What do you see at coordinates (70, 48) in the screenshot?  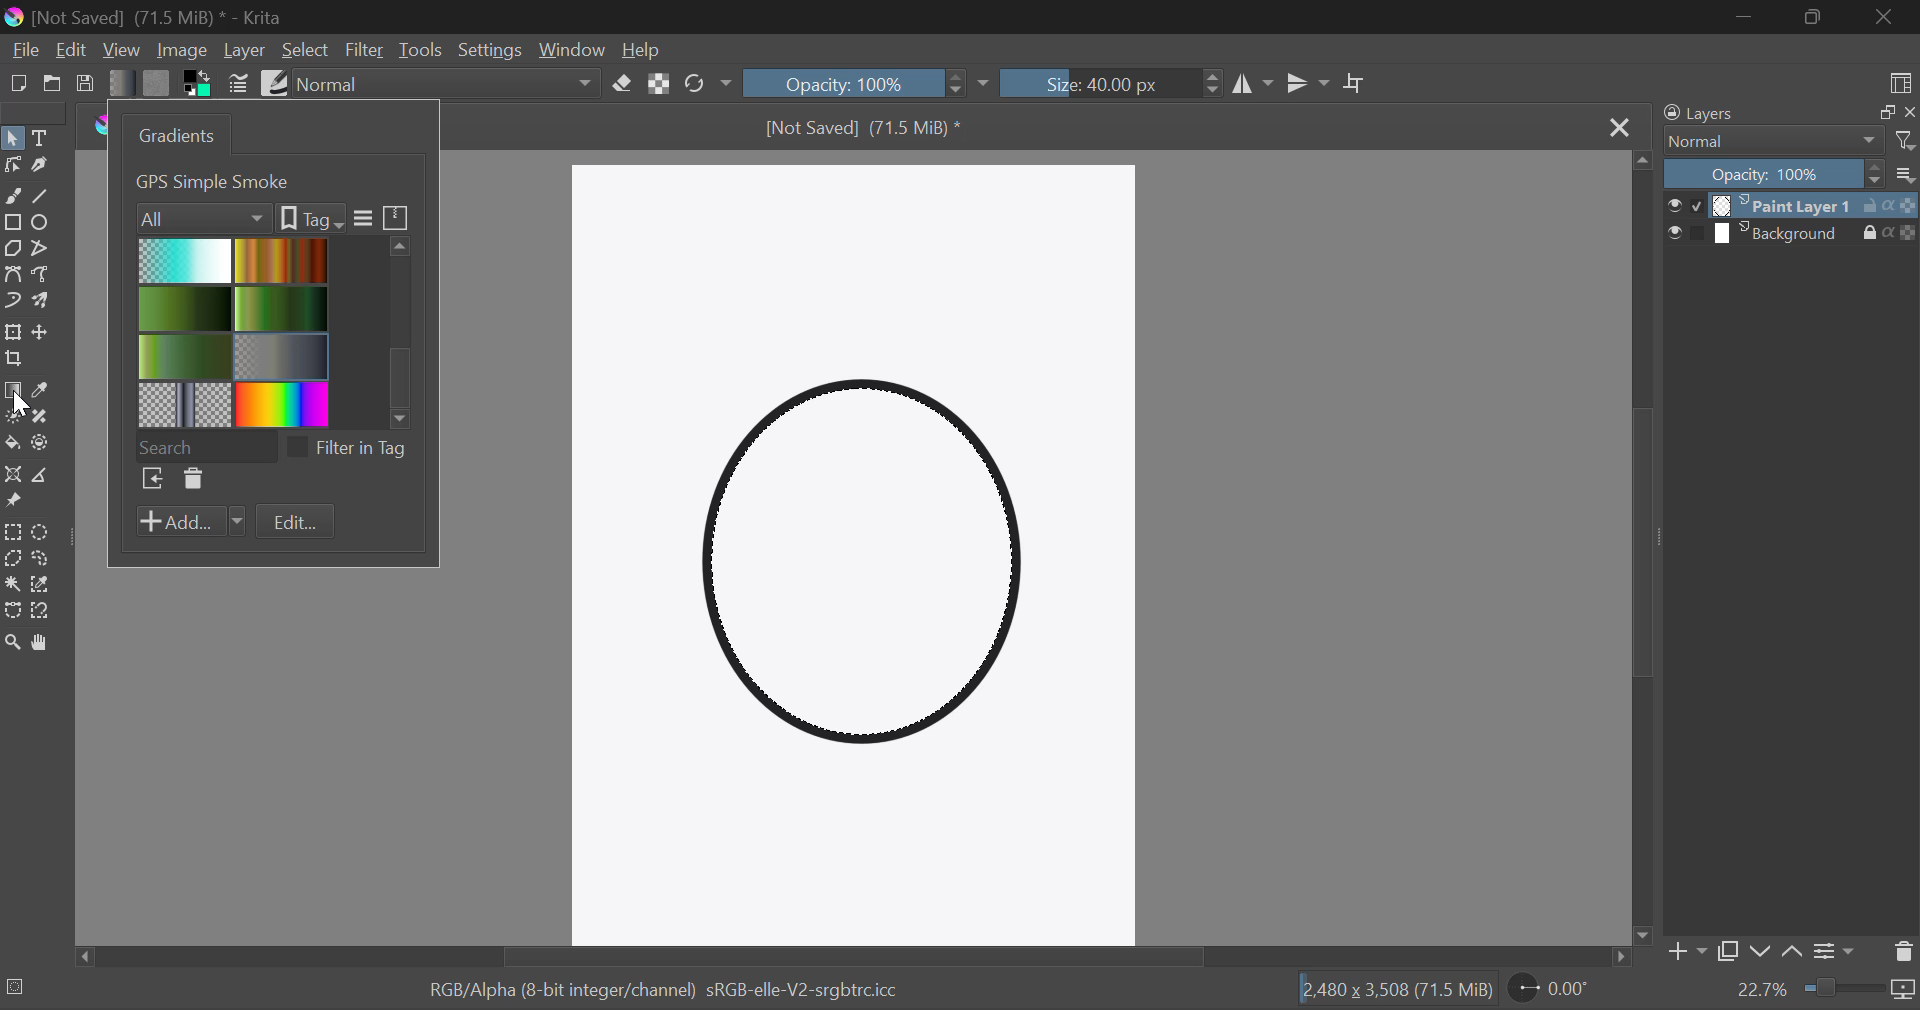 I see `Edit` at bounding box center [70, 48].